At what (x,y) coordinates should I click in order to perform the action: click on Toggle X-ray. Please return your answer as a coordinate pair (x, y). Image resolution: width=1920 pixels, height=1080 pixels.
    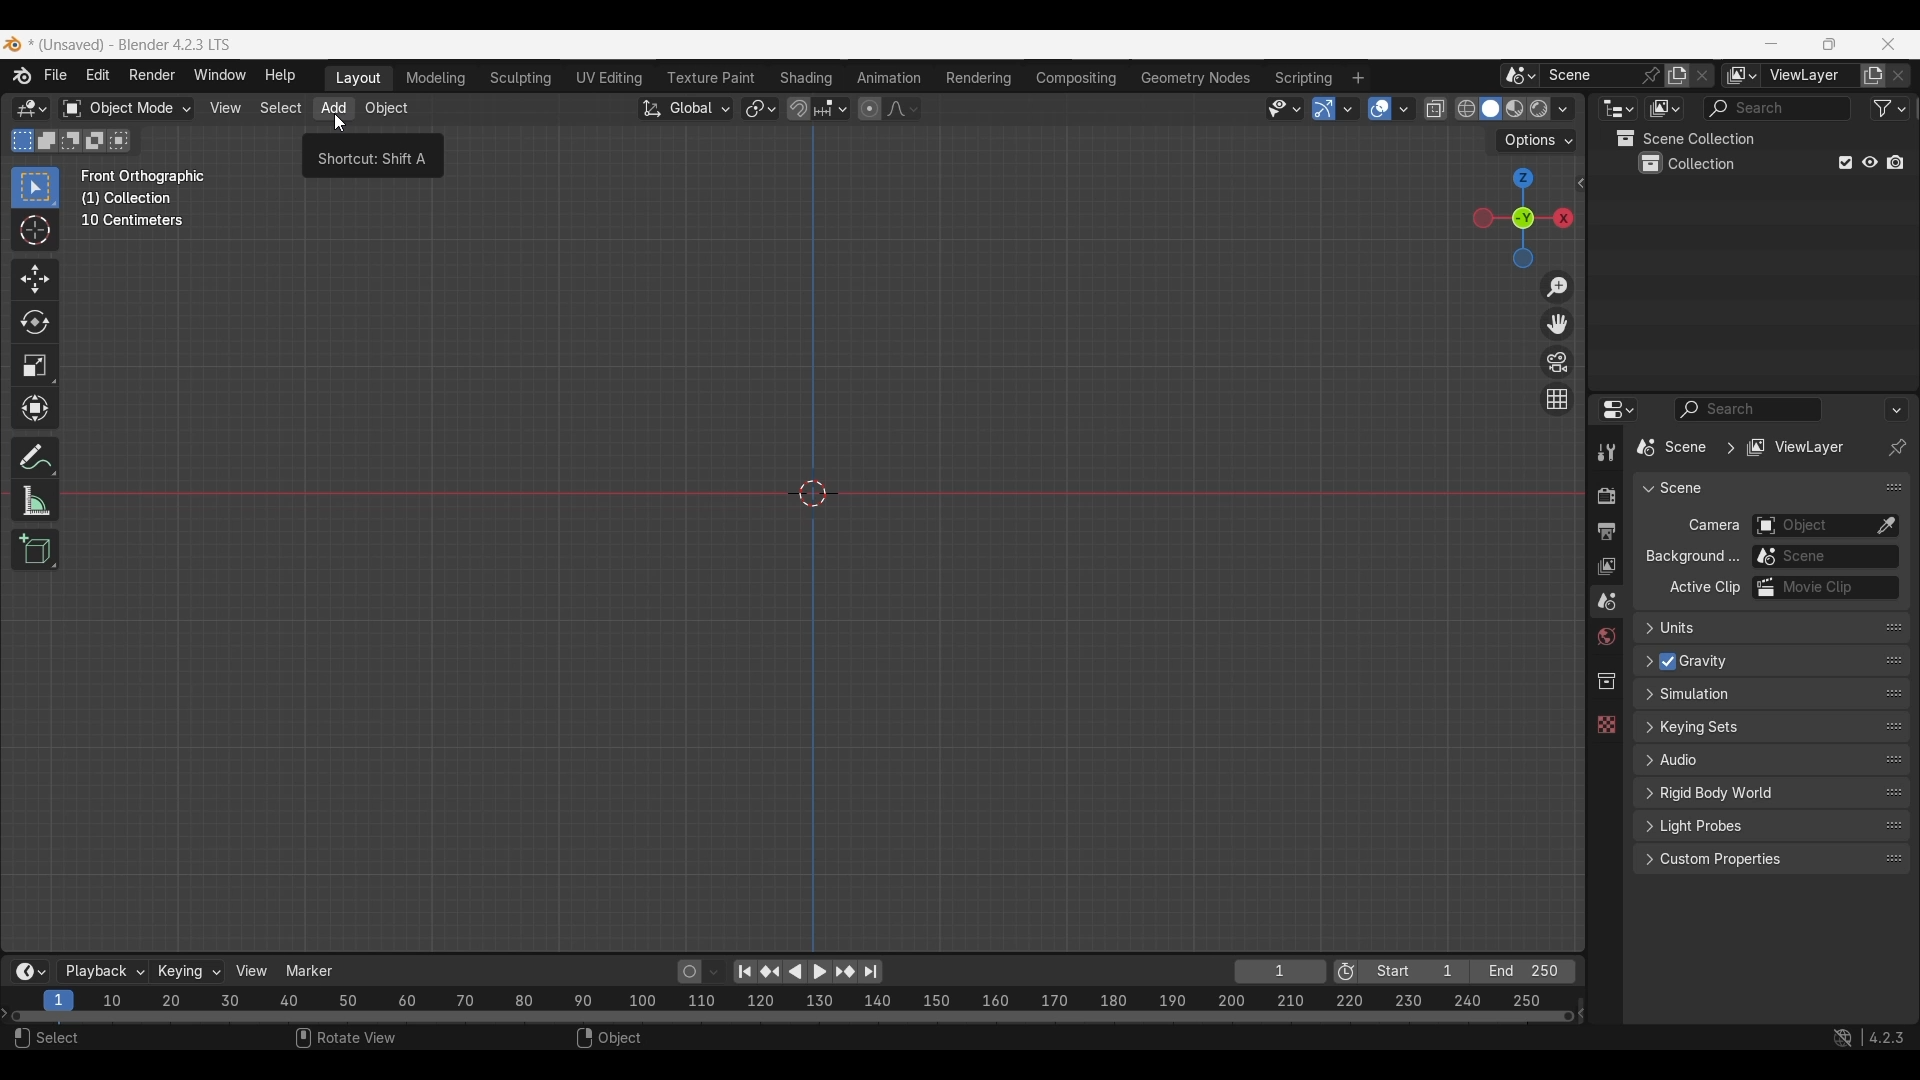
    Looking at the image, I should click on (1436, 109).